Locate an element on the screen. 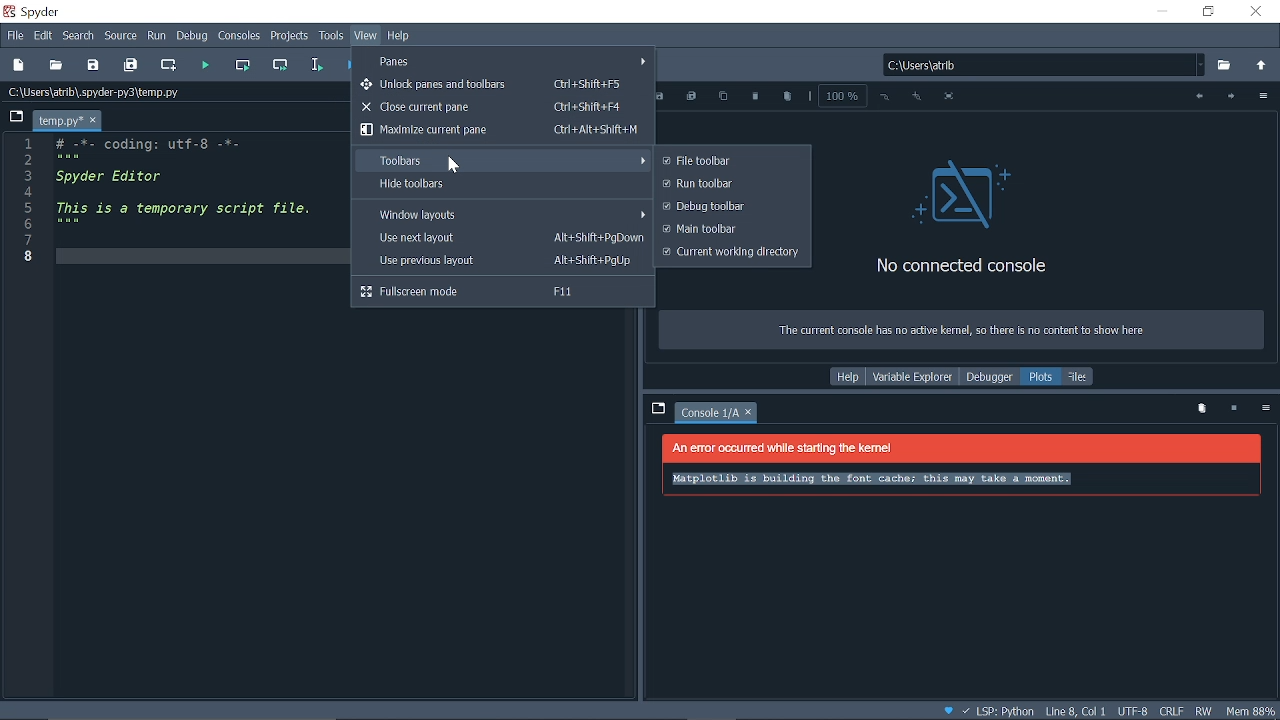  Restore down is located at coordinates (1209, 12).